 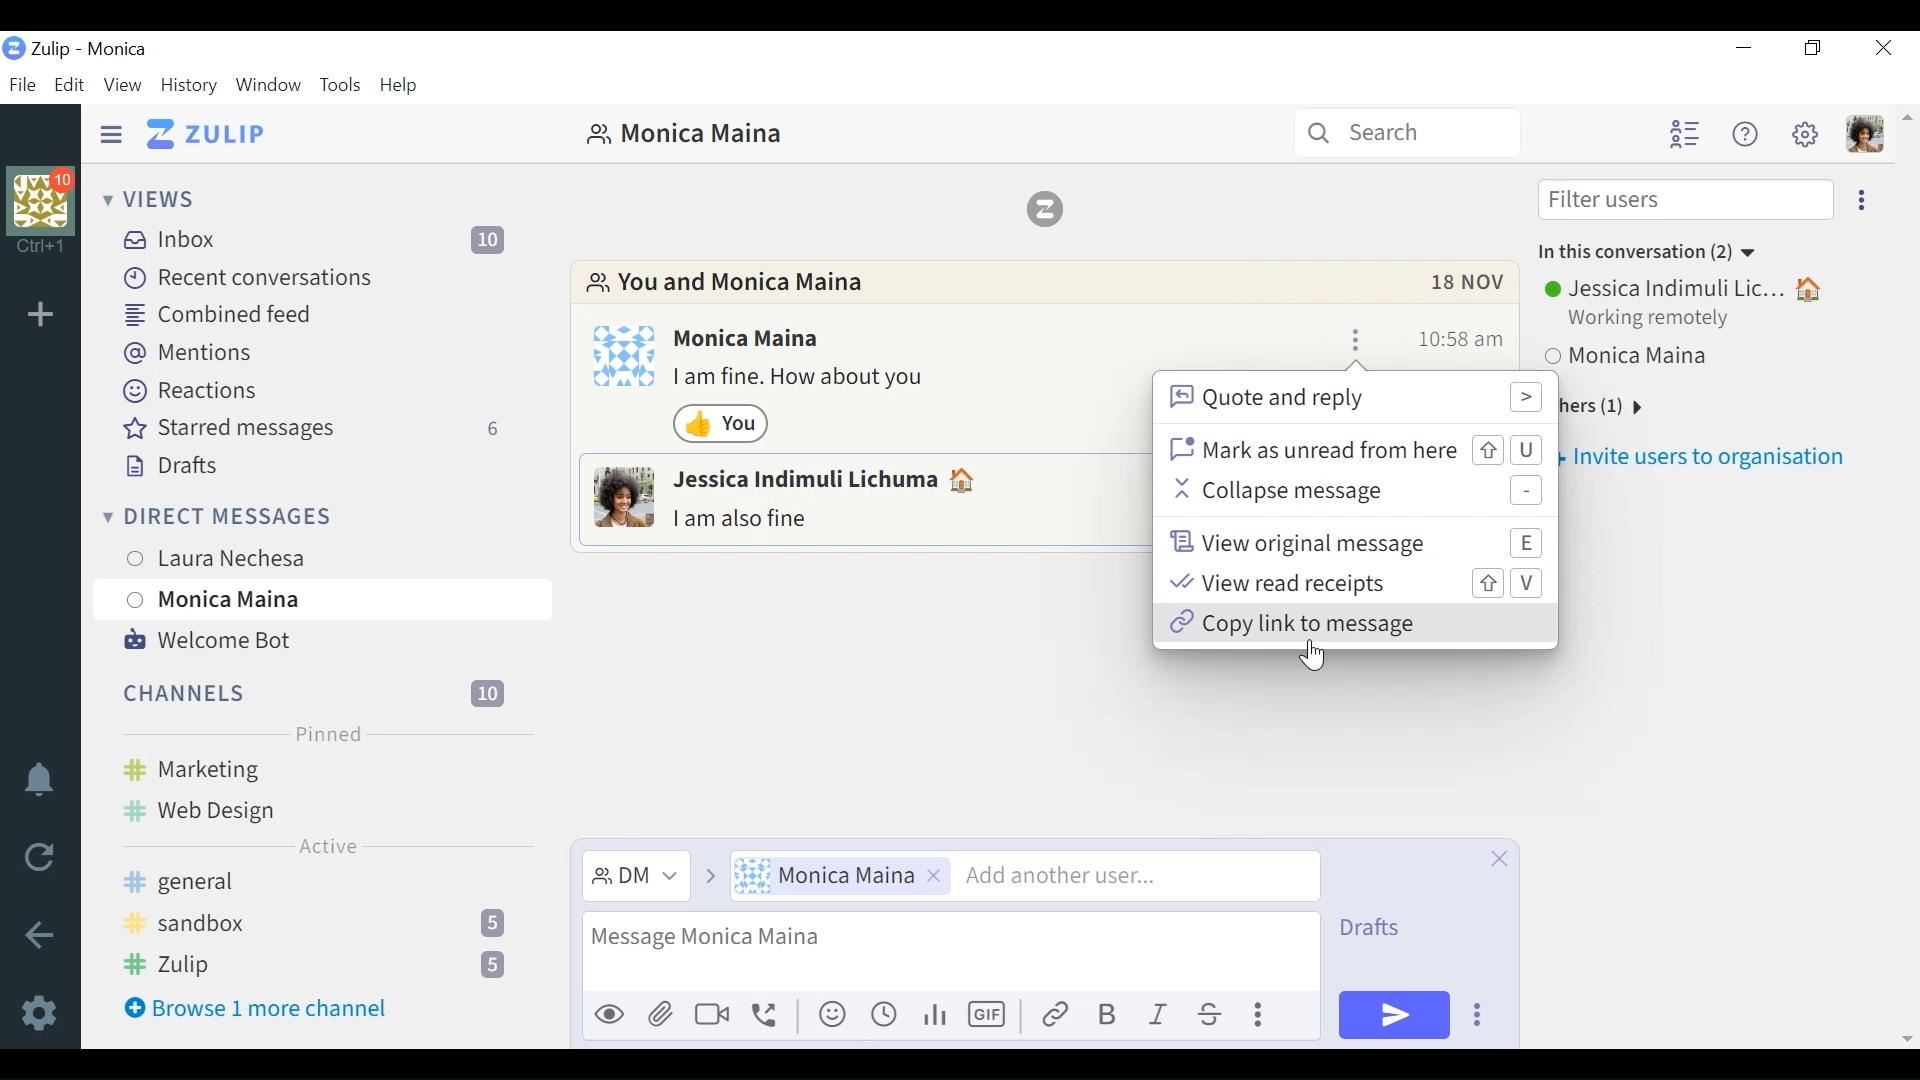 I want to click on go to, so click(x=709, y=879).